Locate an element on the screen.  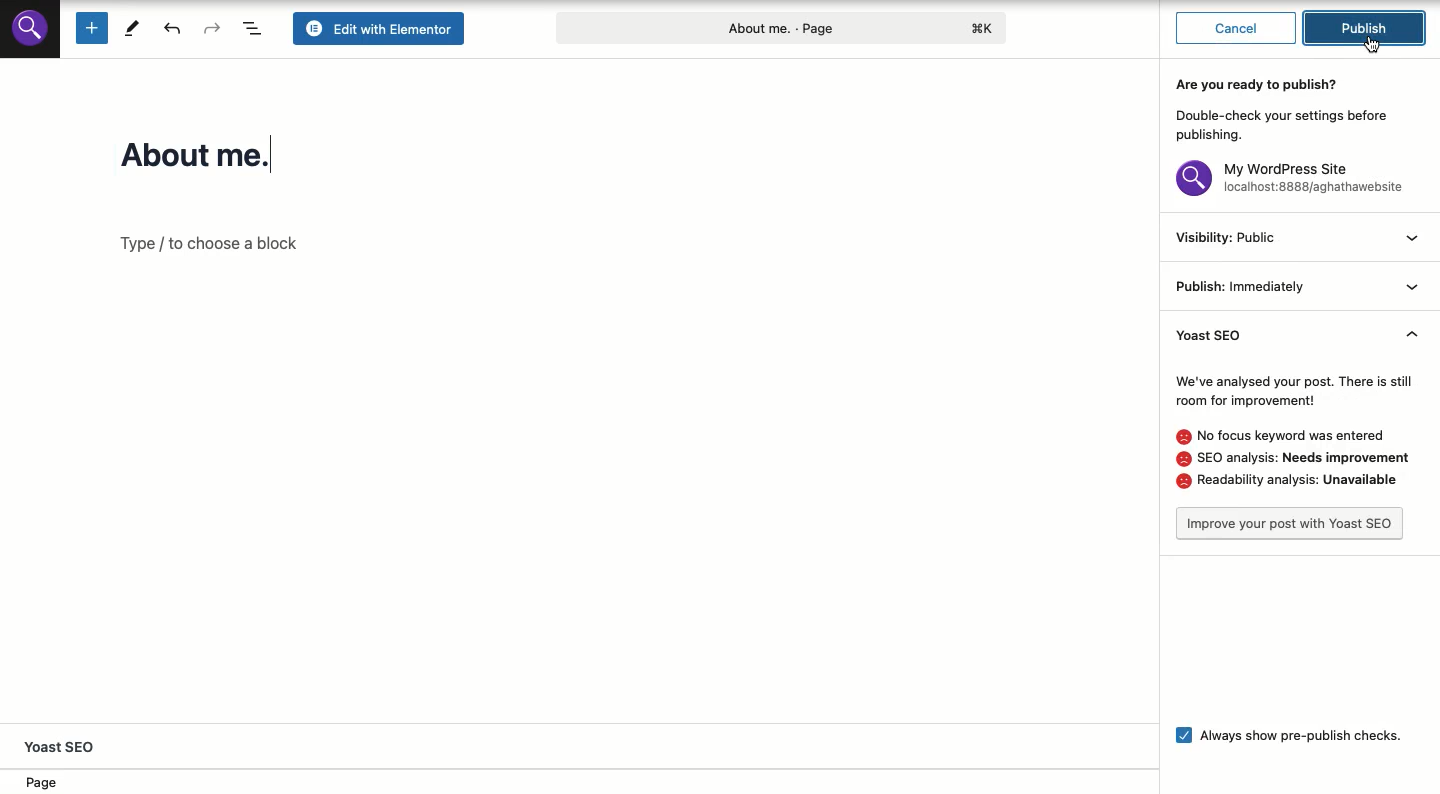
Hide is located at coordinates (1412, 339).